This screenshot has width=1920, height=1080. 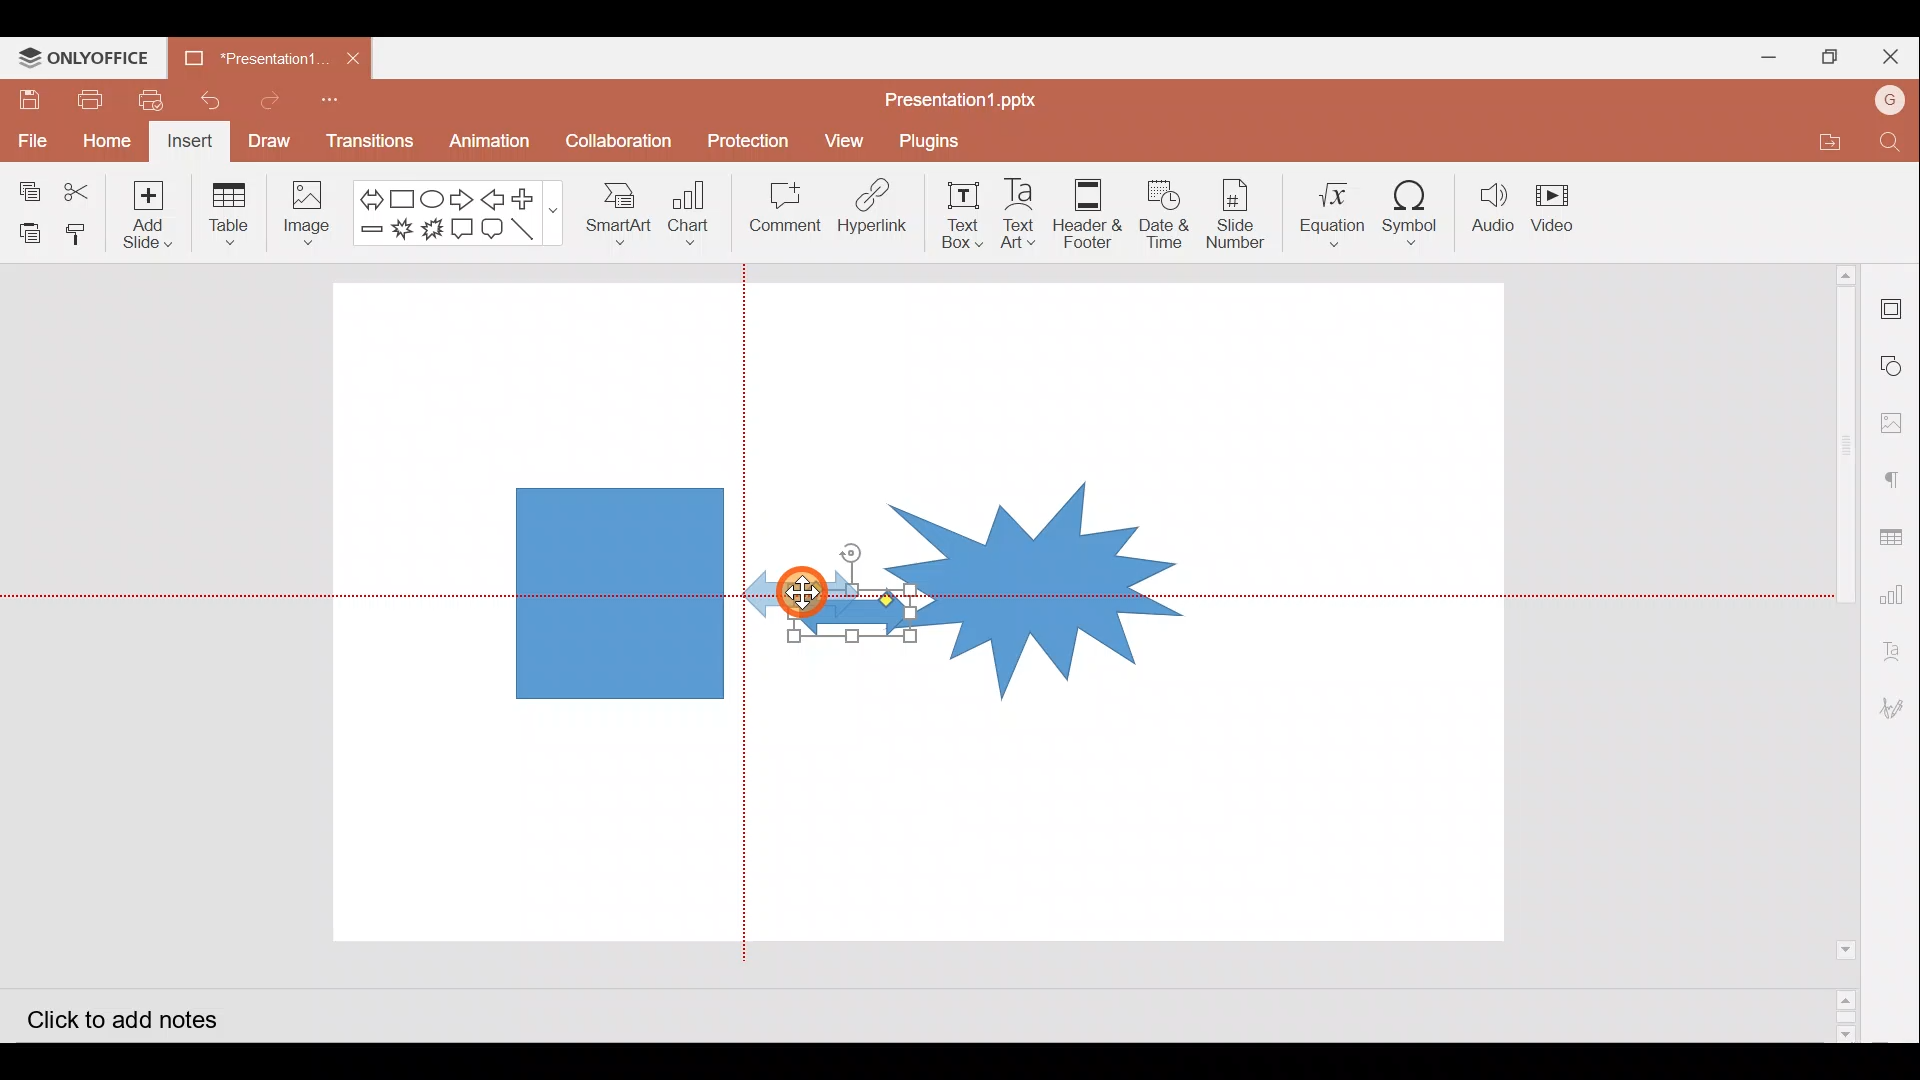 What do you see at coordinates (1890, 103) in the screenshot?
I see `Account name` at bounding box center [1890, 103].